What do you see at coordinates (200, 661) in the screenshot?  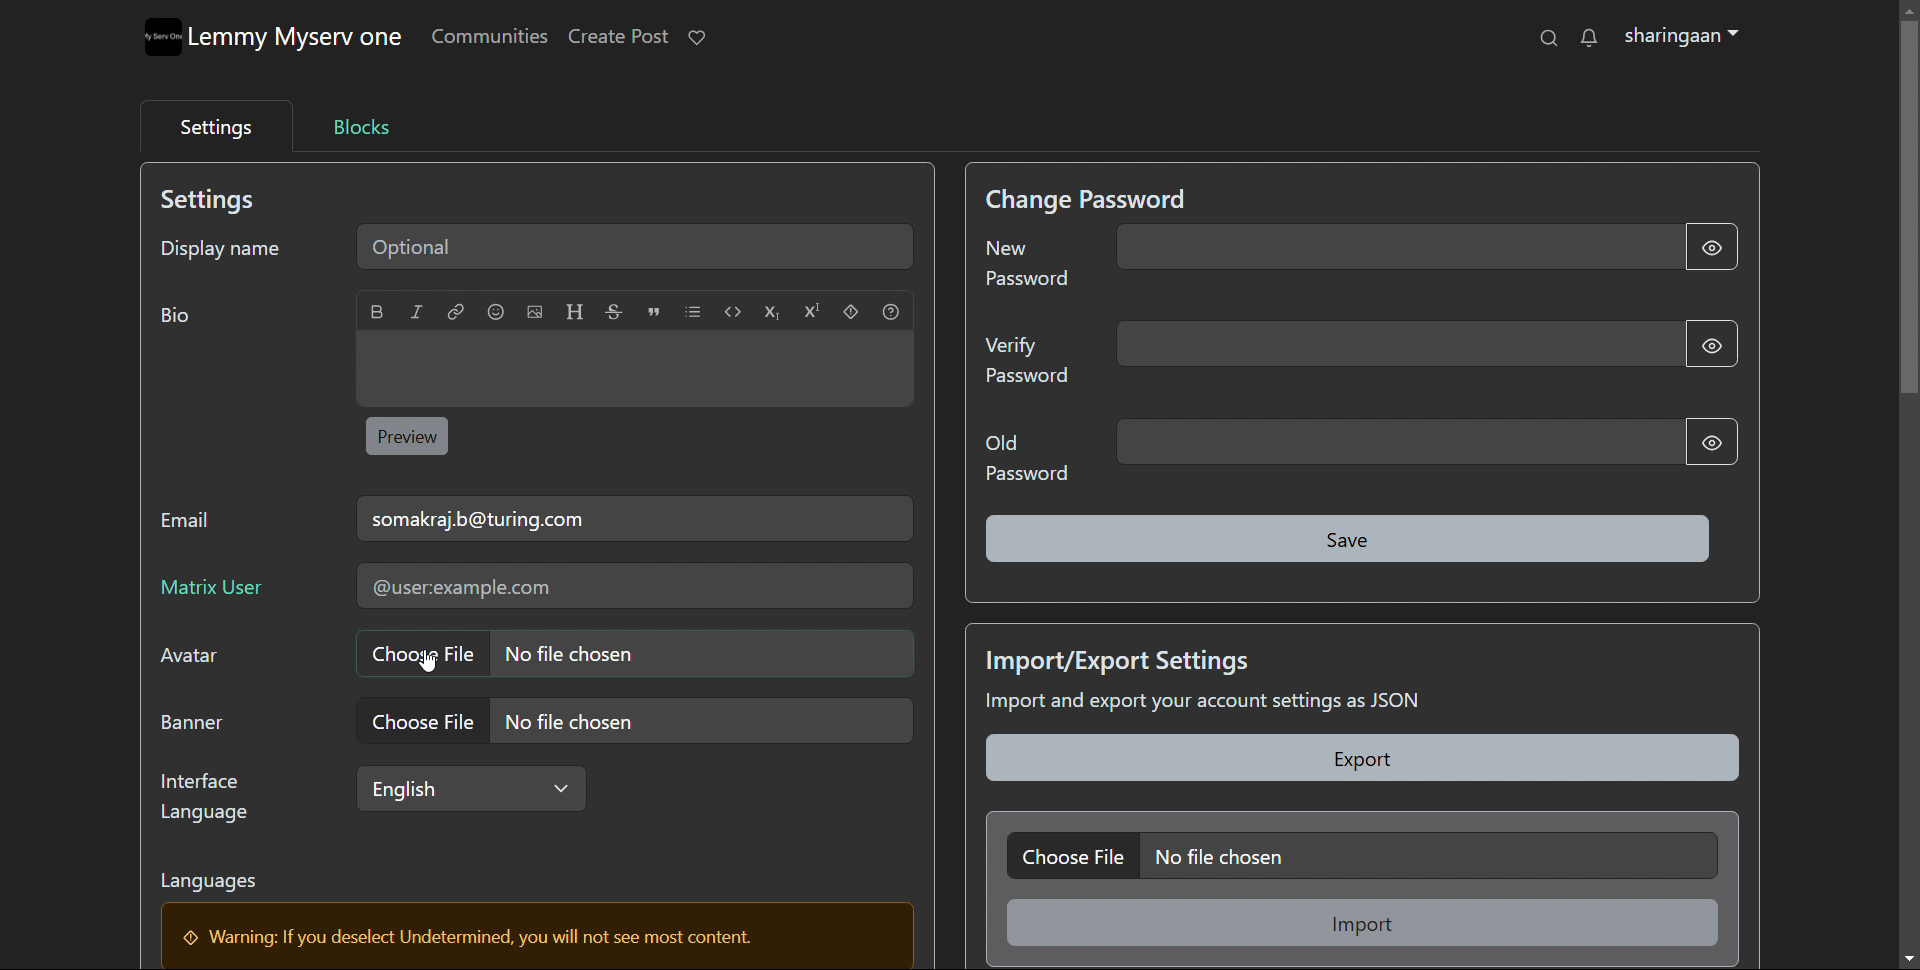 I see `Avatar` at bounding box center [200, 661].